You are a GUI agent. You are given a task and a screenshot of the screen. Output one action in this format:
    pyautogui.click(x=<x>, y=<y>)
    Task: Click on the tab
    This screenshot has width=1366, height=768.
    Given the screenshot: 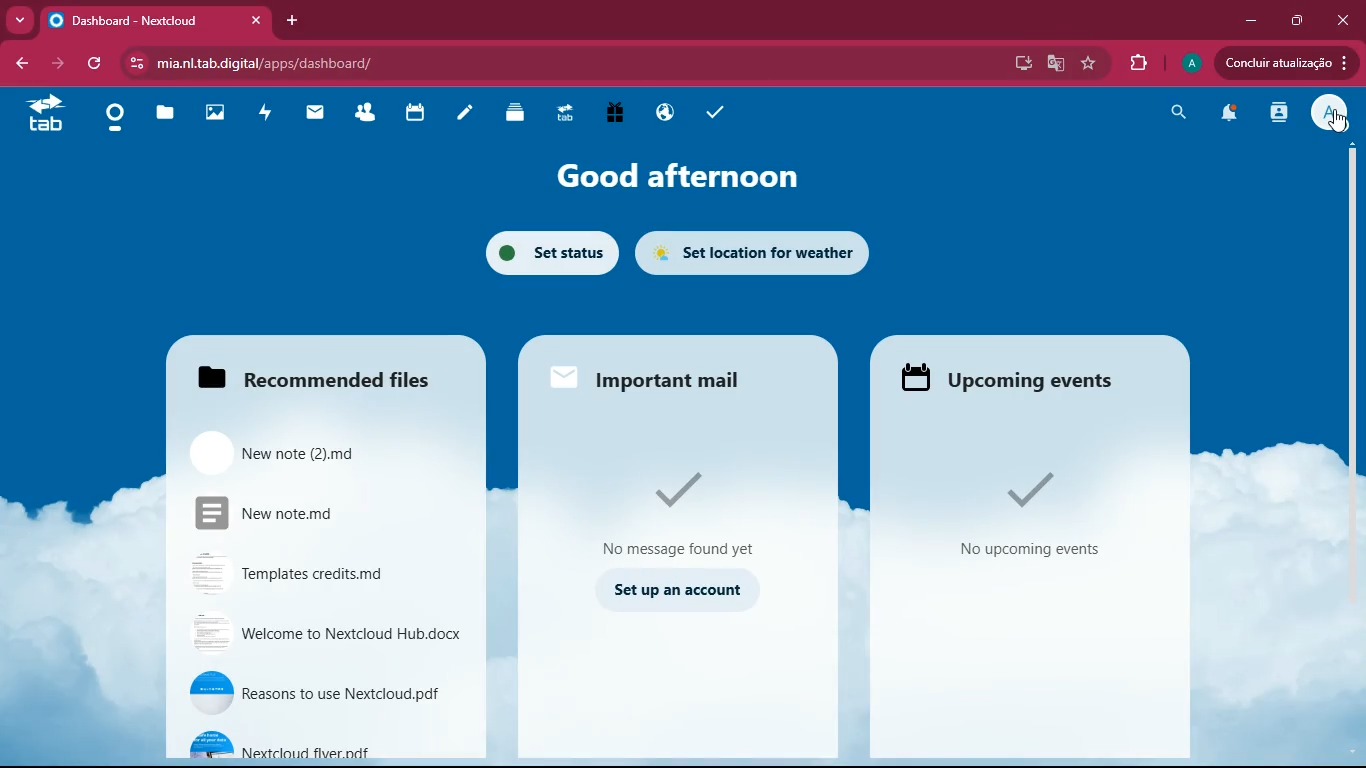 What is the action you would take?
    pyautogui.click(x=48, y=118)
    